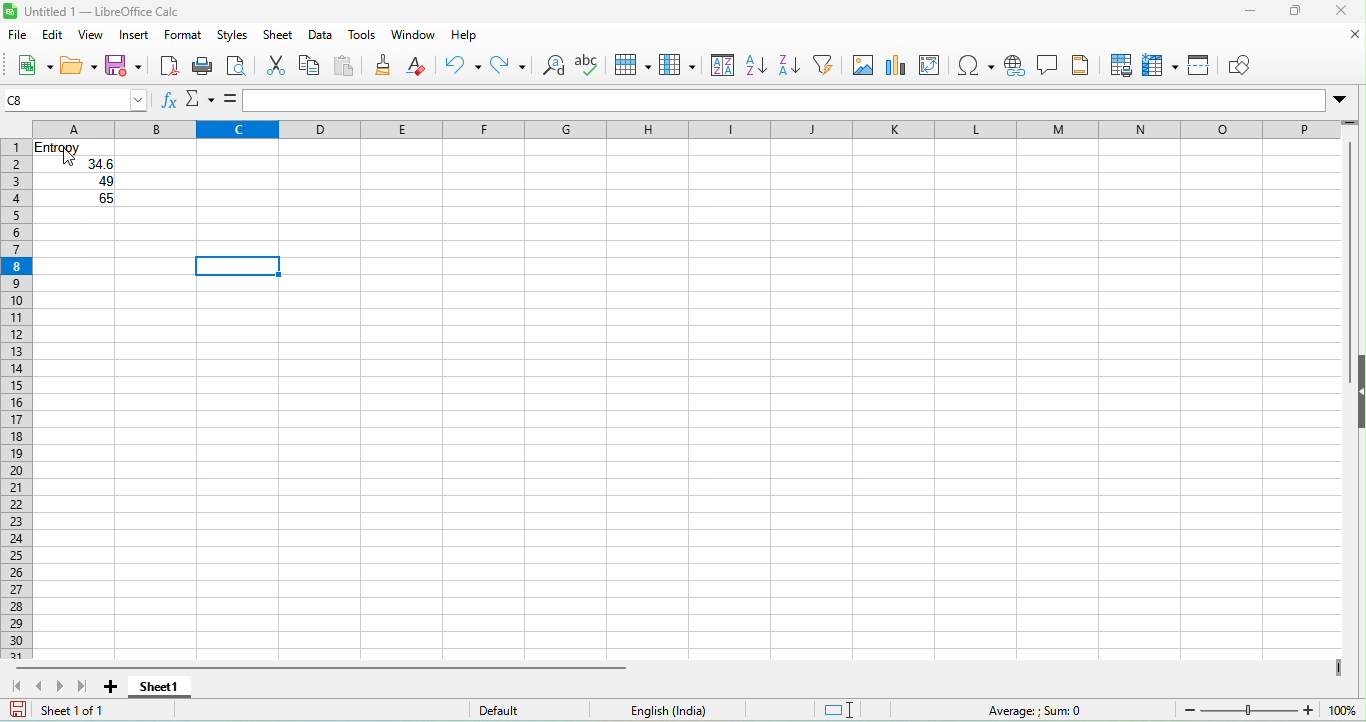 The width and height of the screenshot is (1366, 722). What do you see at coordinates (1299, 13) in the screenshot?
I see `maximize` at bounding box center [1299, 13].